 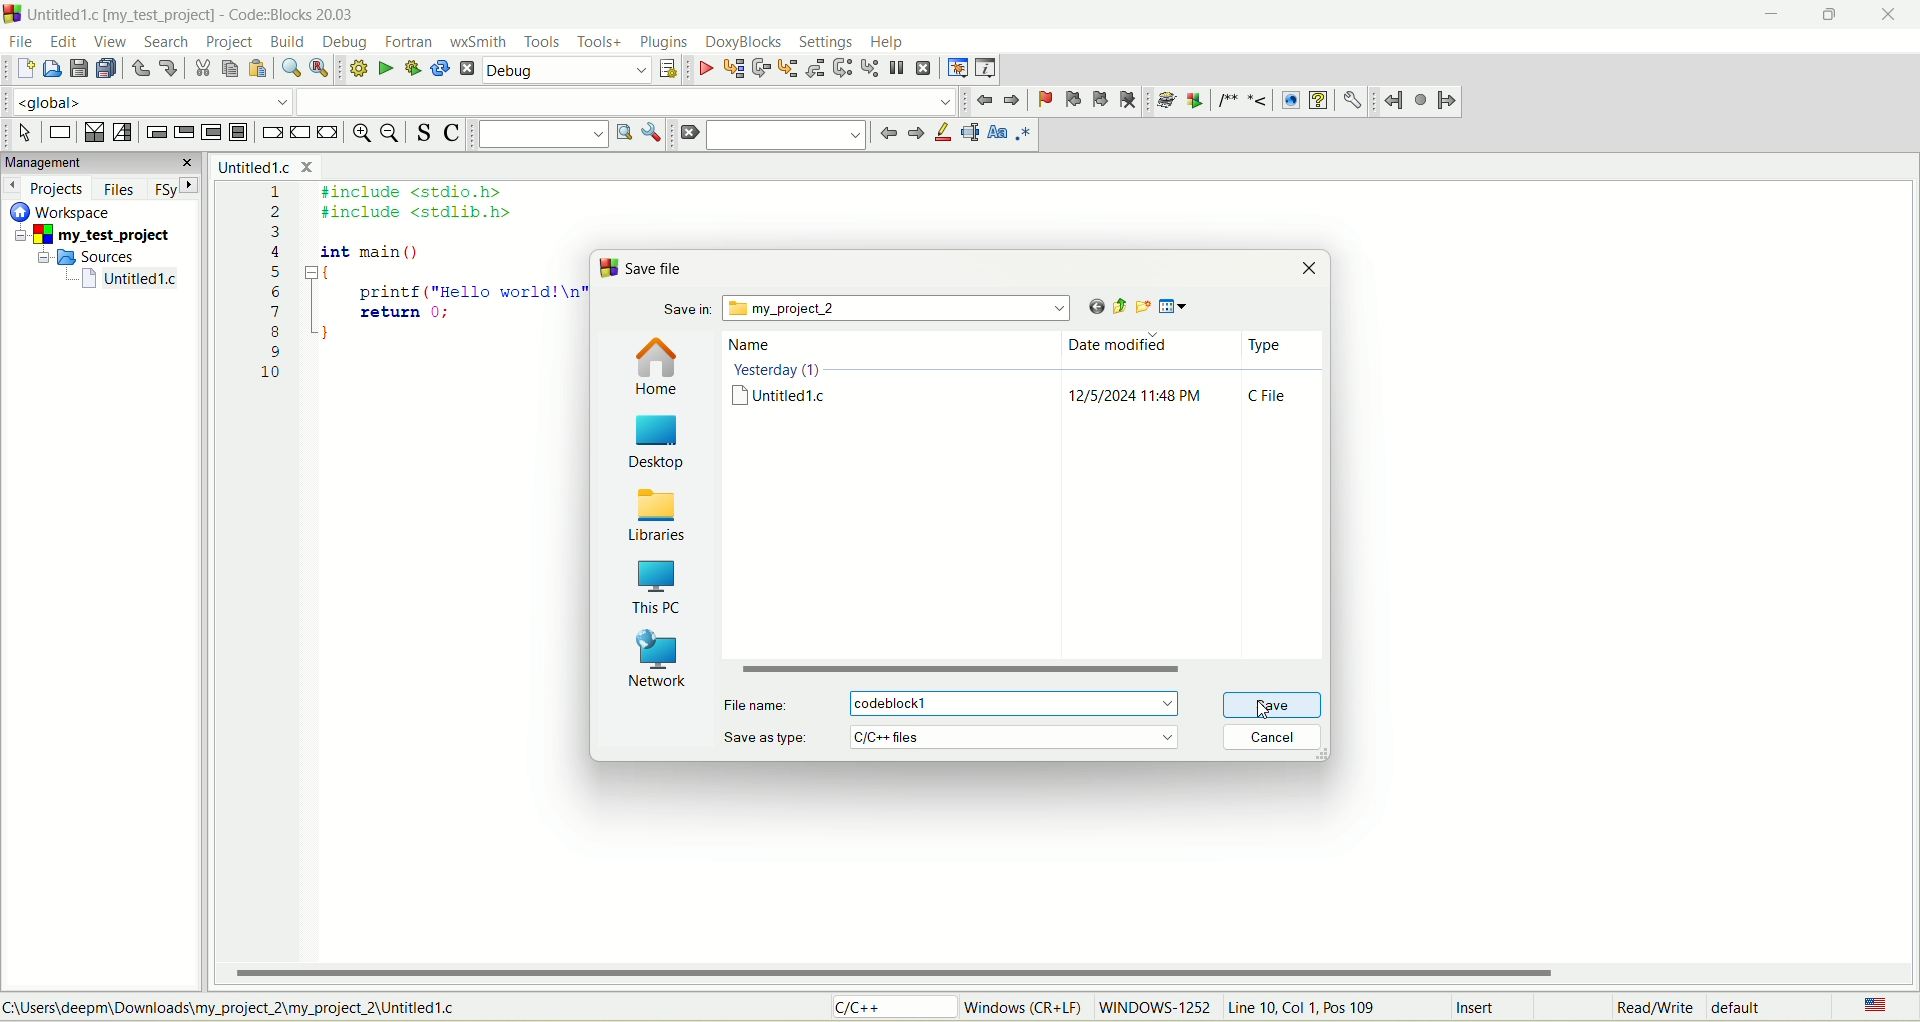 What do you see at coordinates (941, 133) in the screenshot?
I see `highlight` at bounding box center [941, 133].